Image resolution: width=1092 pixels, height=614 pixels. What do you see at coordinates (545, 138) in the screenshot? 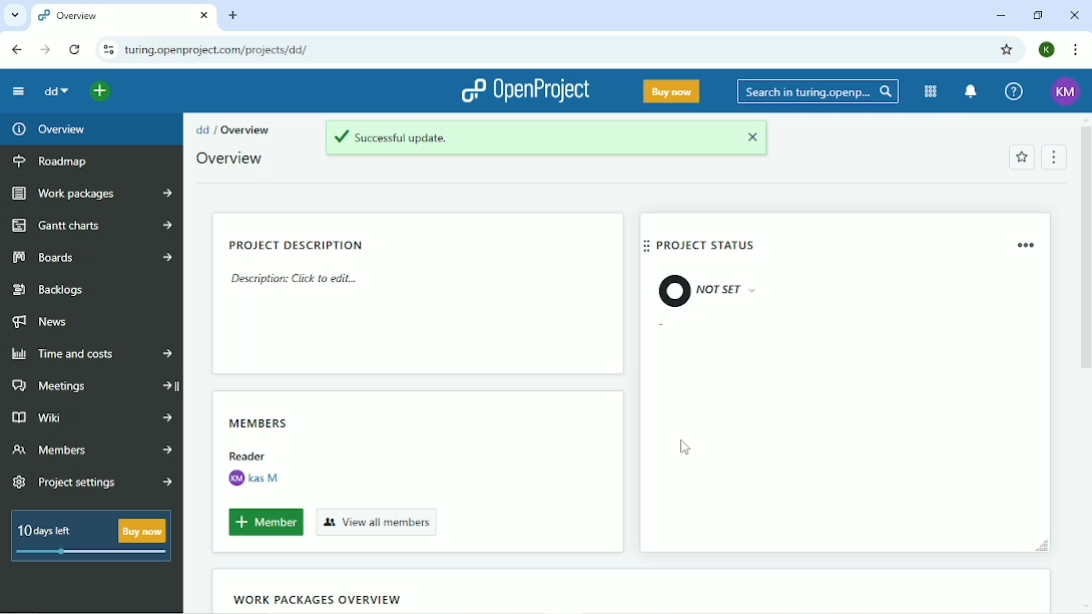
I see `Successful update.` at bounding box center [545, 138].